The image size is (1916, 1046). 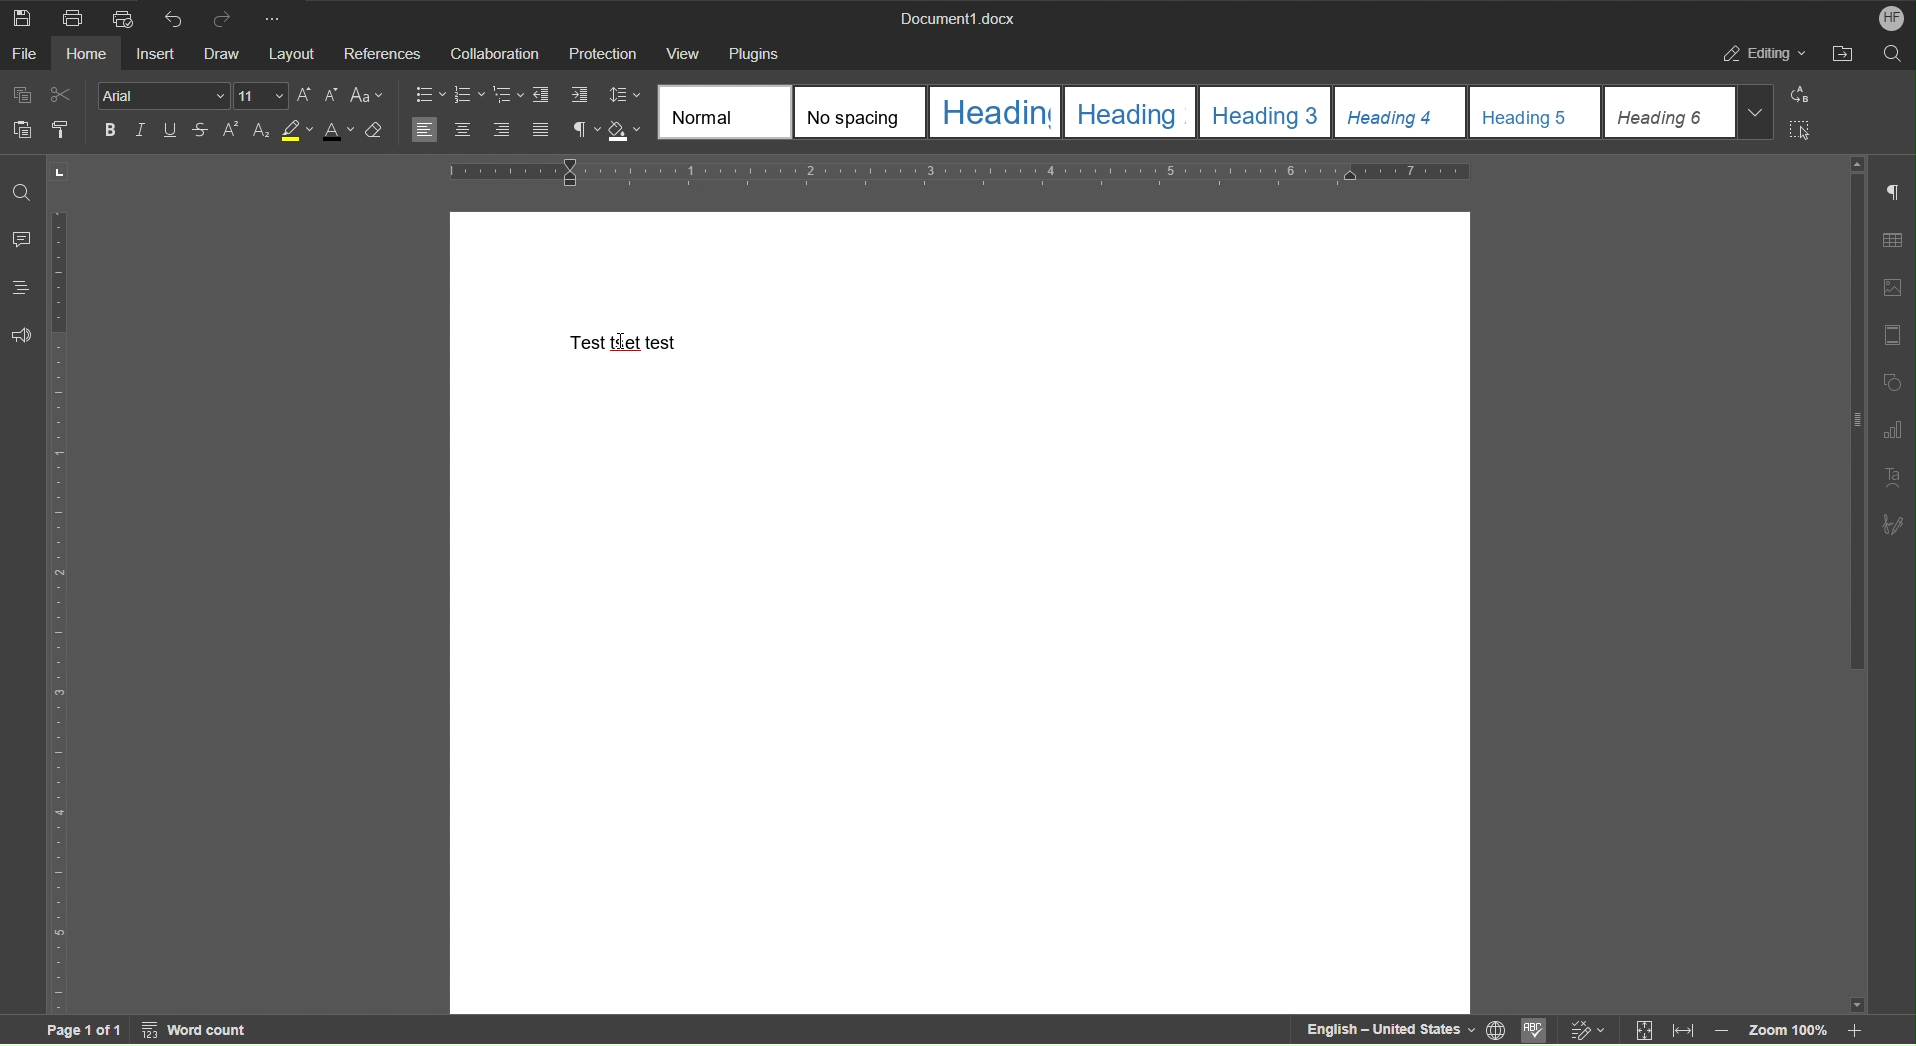 What do you see at coordinates (1537, 113) in the screenshot?
I see `Heading 5` at bounding box center [1537, 113].